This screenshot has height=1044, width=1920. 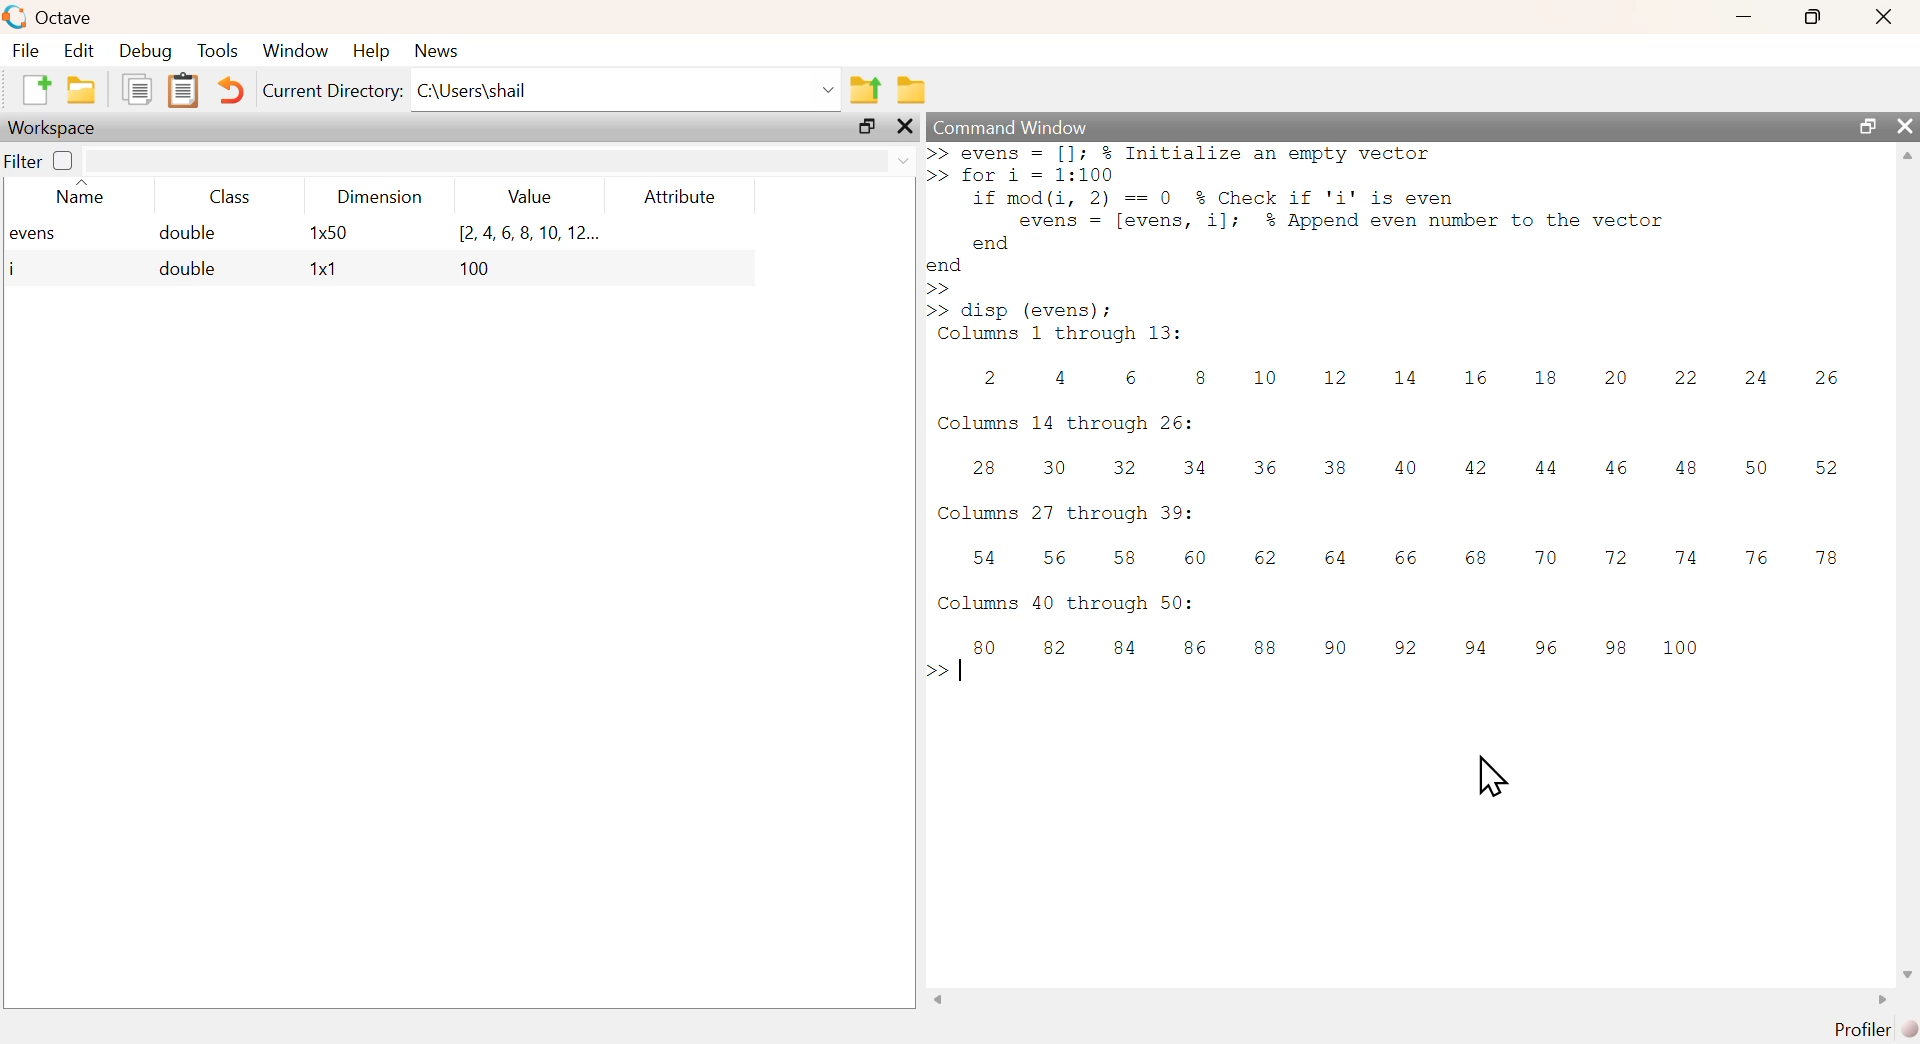 I want to click on close, so click(x=1906, y=126).